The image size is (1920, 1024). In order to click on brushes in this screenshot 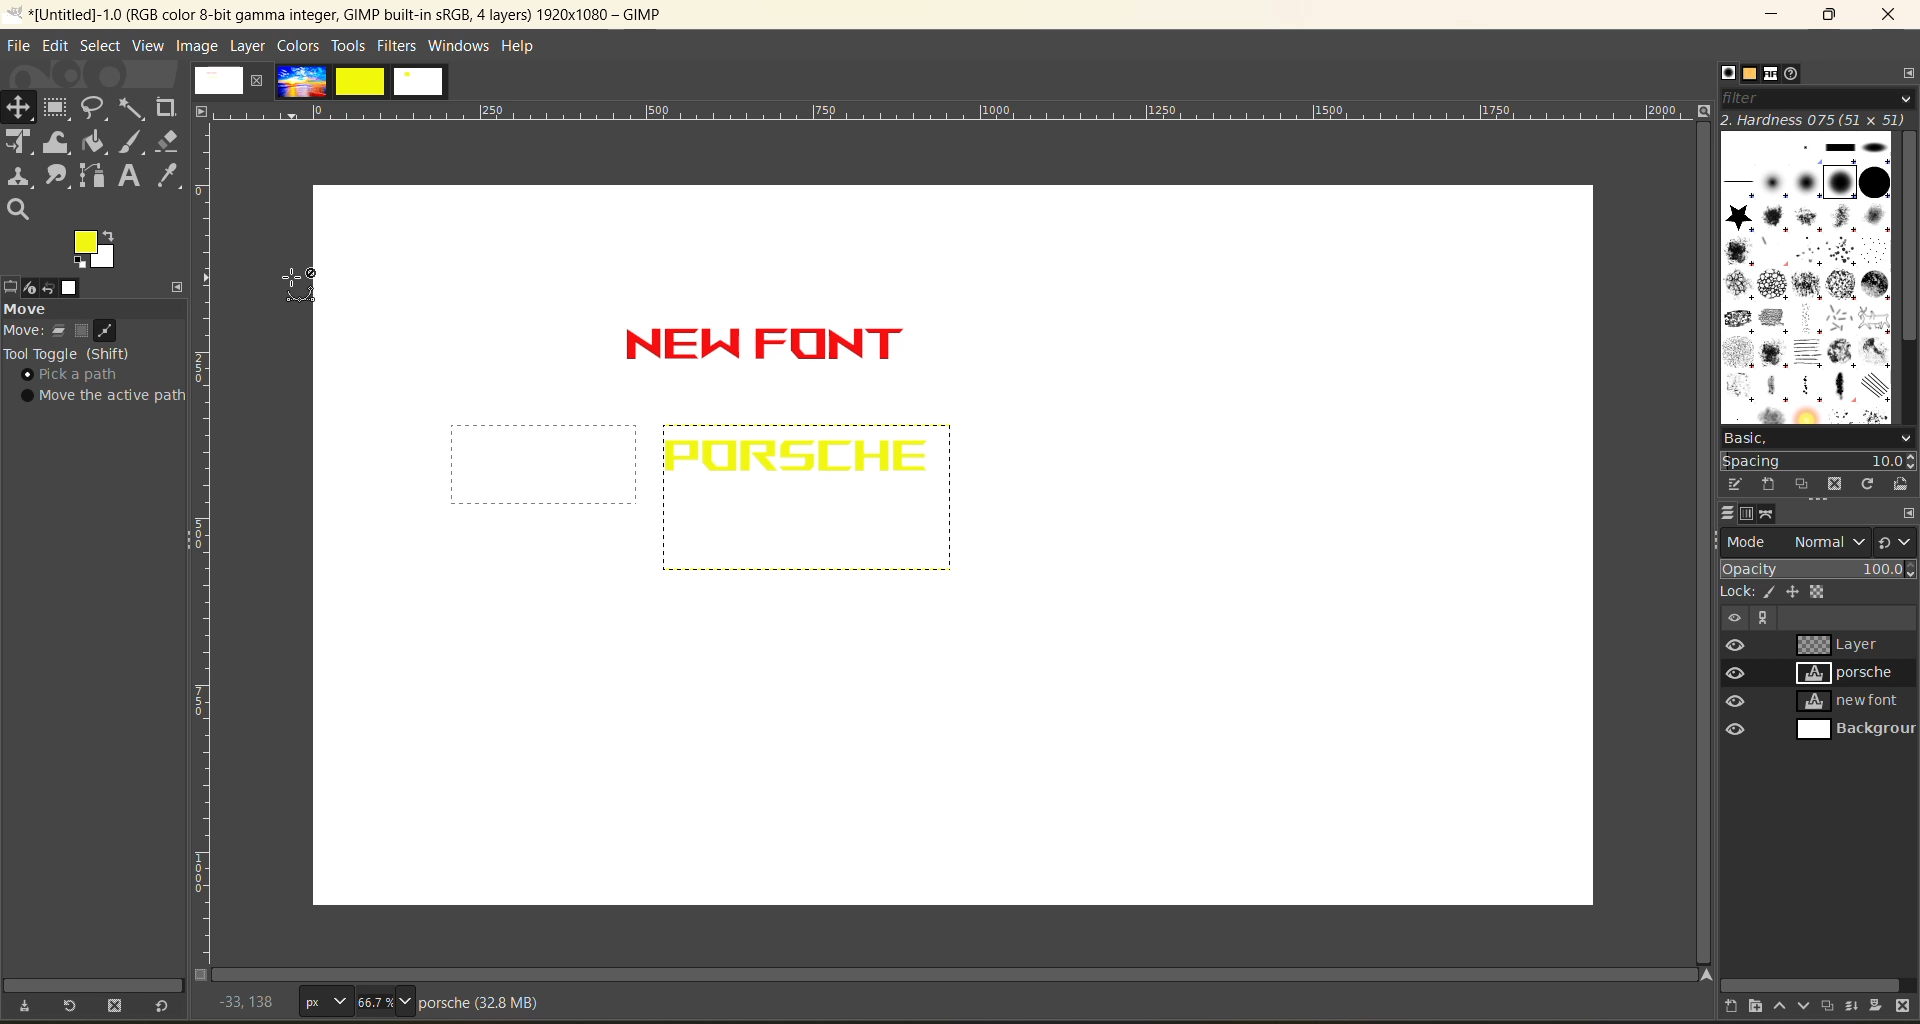, I will do `click(1715, 72)`.